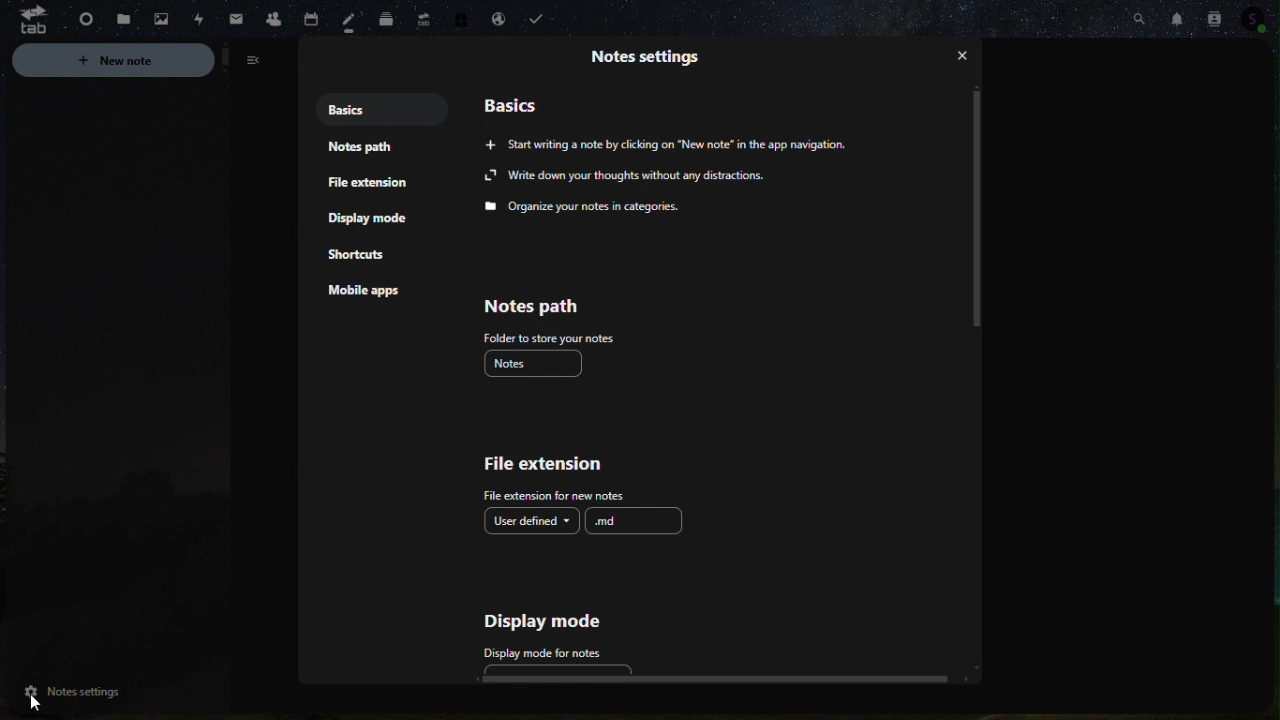 The image size is (1280, 720). I want to click on File extension, so click(547, 463).